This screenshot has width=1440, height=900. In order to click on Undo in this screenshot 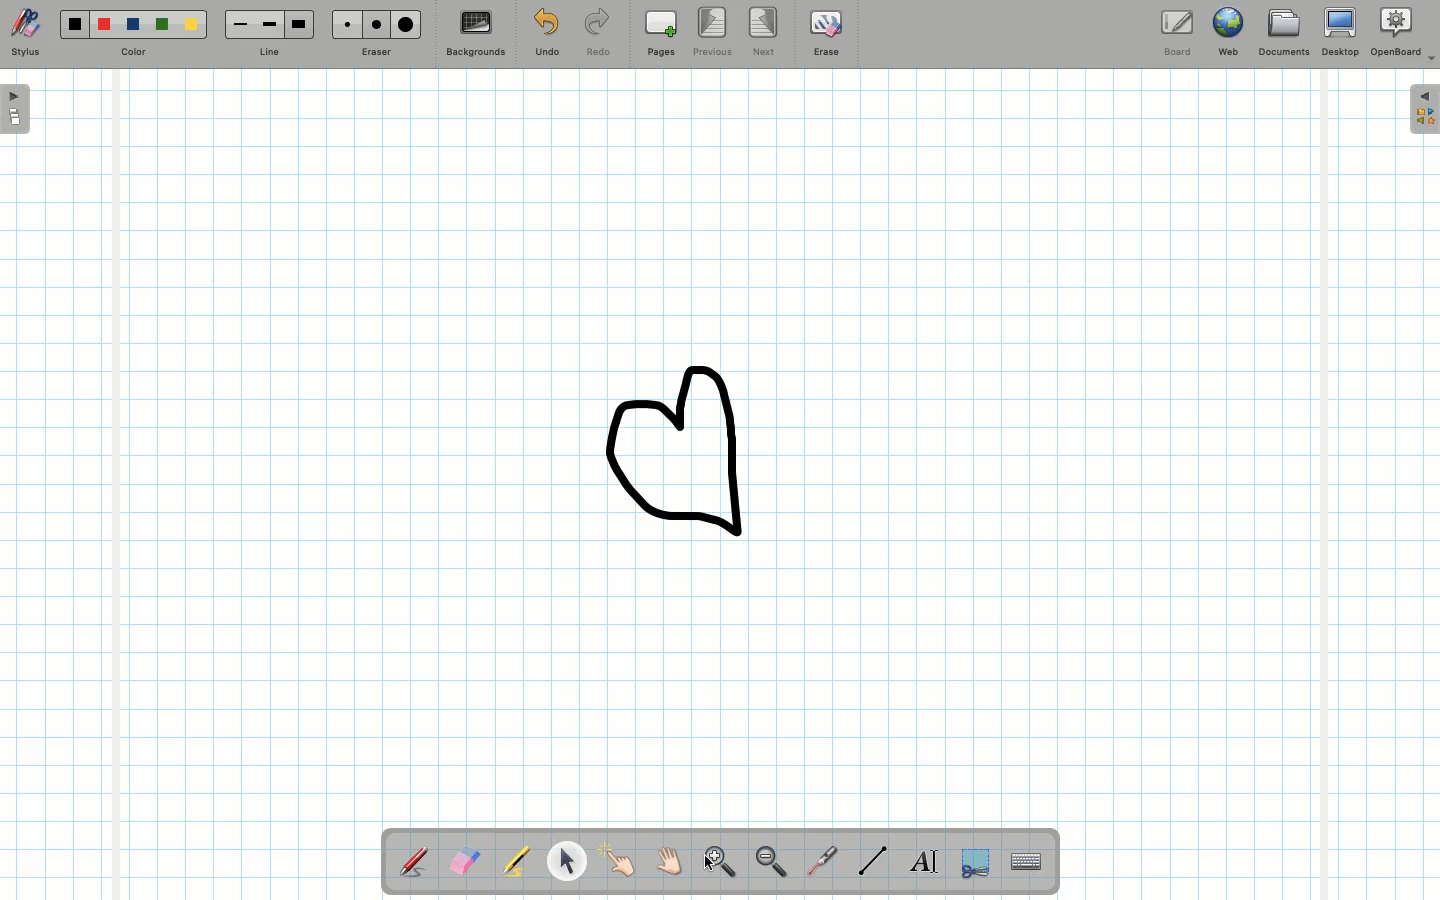, I will do `click(547, 34)`.